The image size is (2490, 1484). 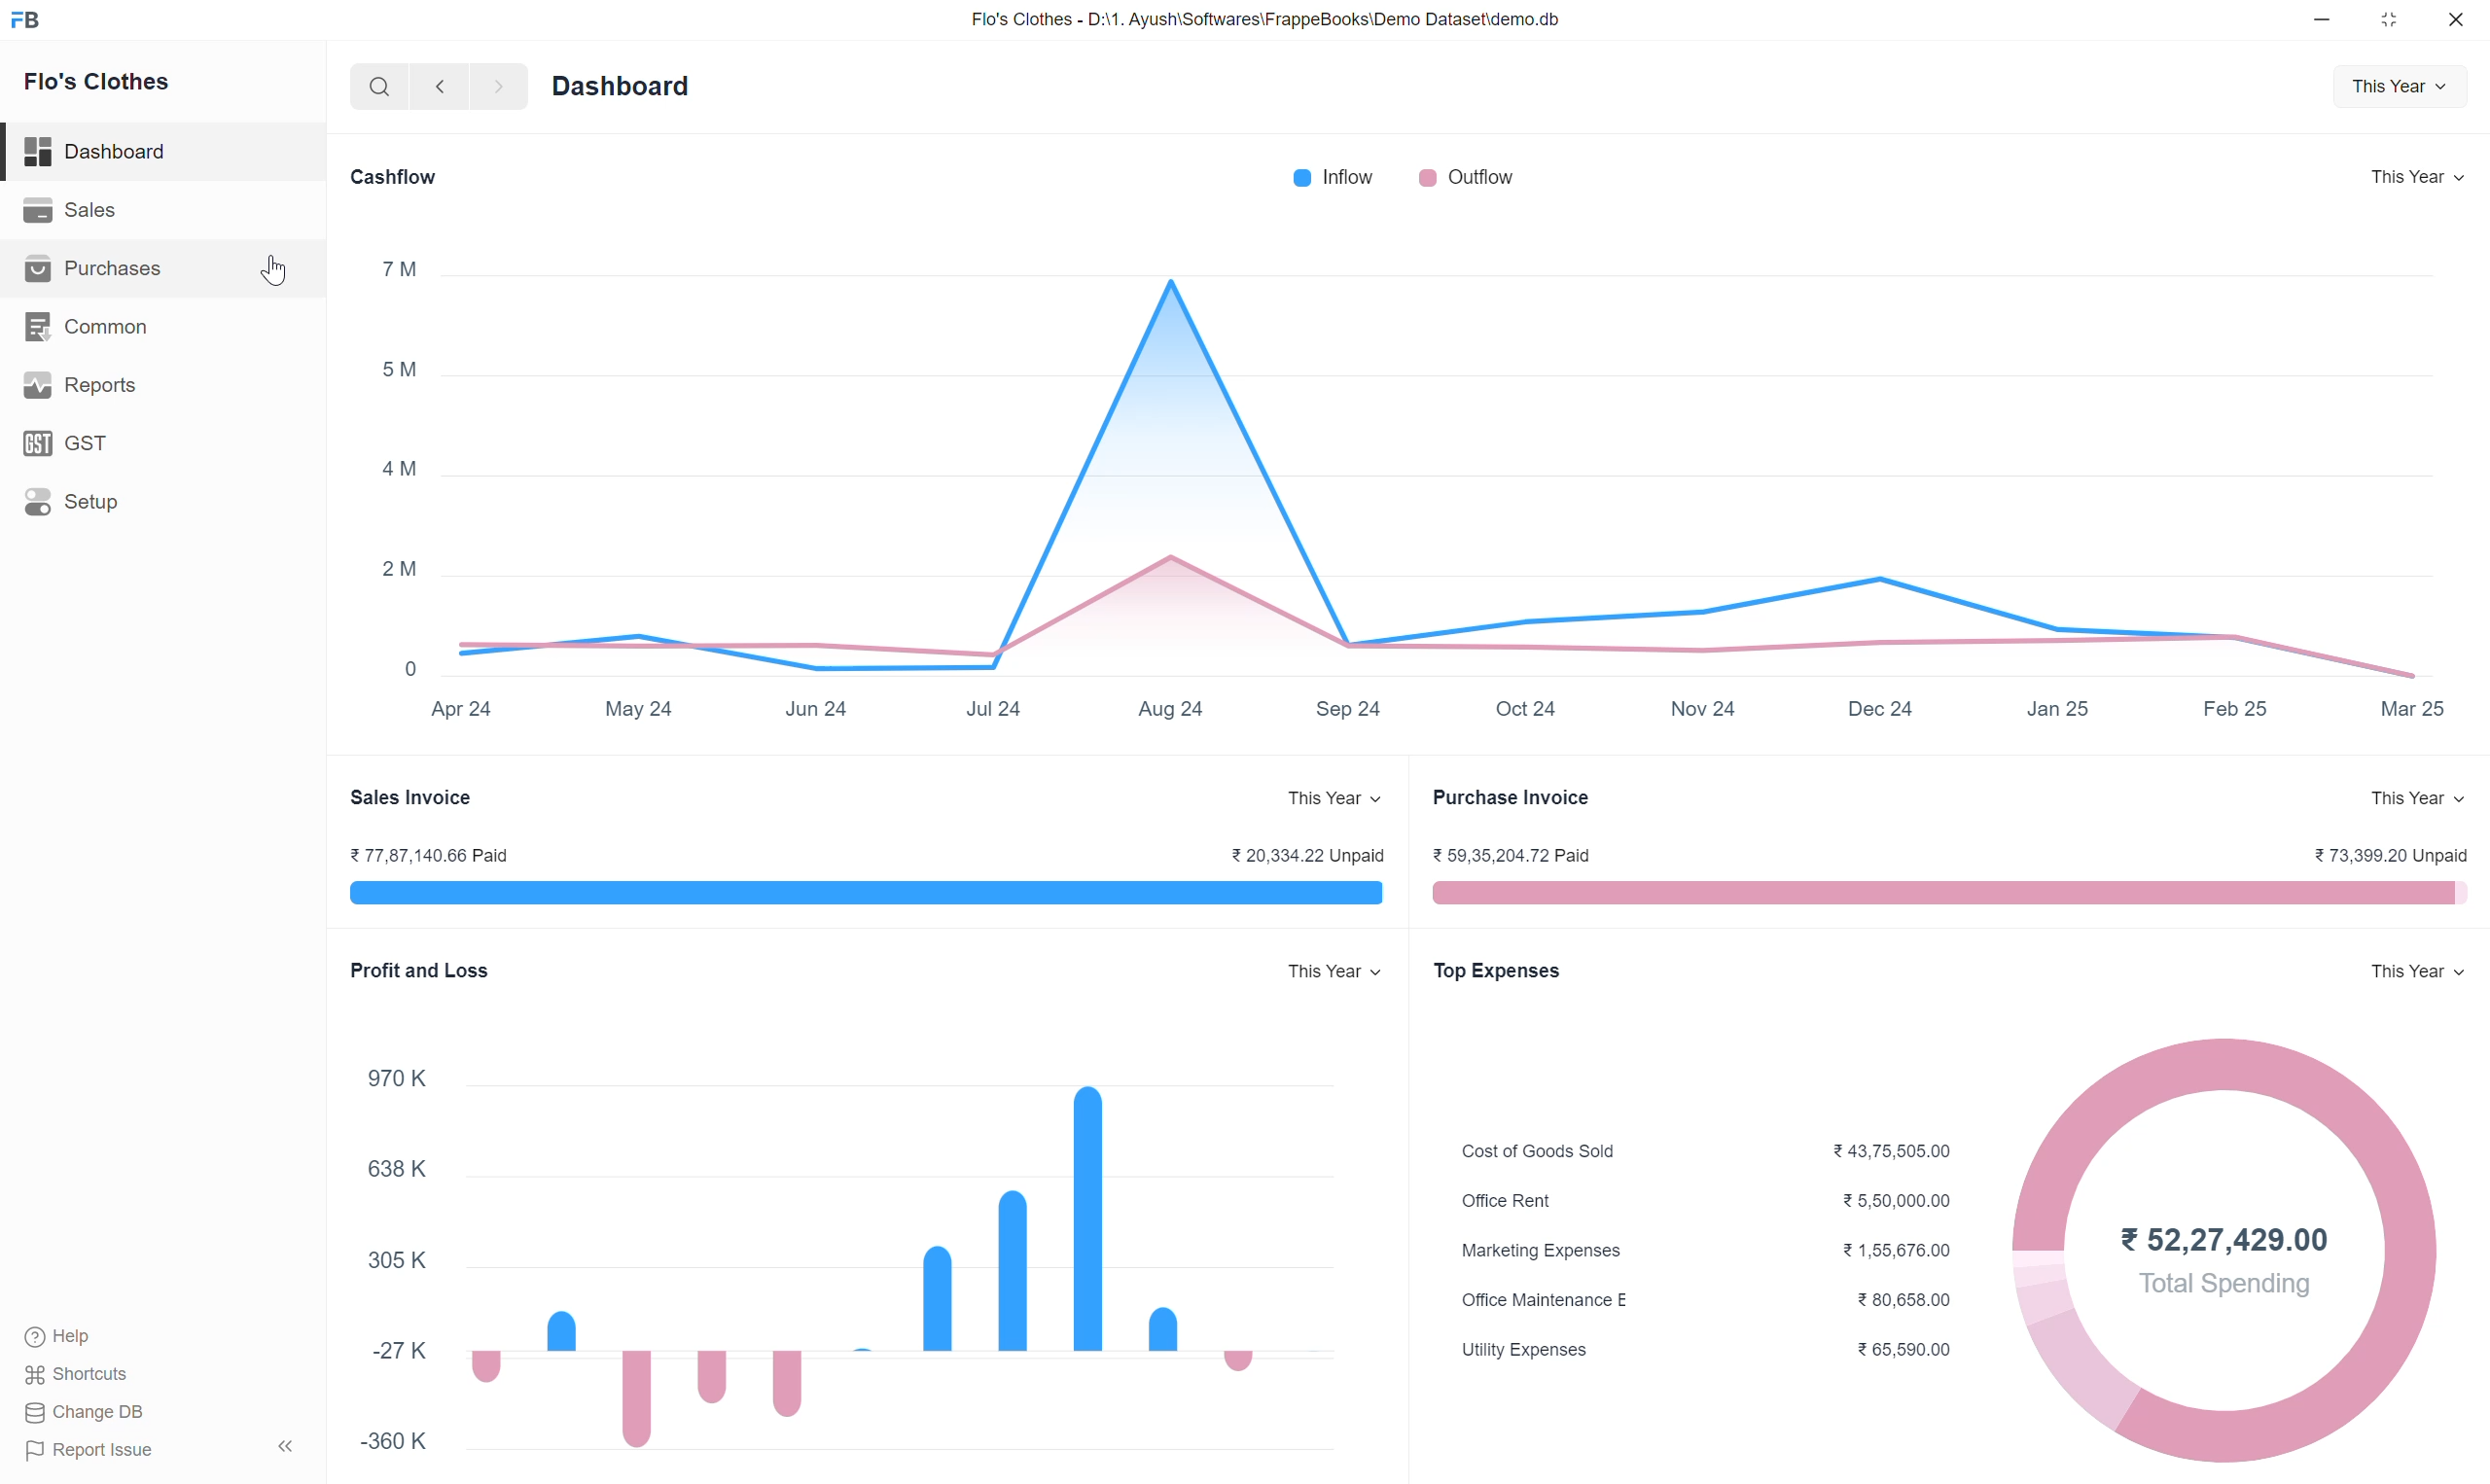 What do you see at coordinates (405, 462) in the screenshot?
I see `y-axis label  M` at bounding box center [405, 462].